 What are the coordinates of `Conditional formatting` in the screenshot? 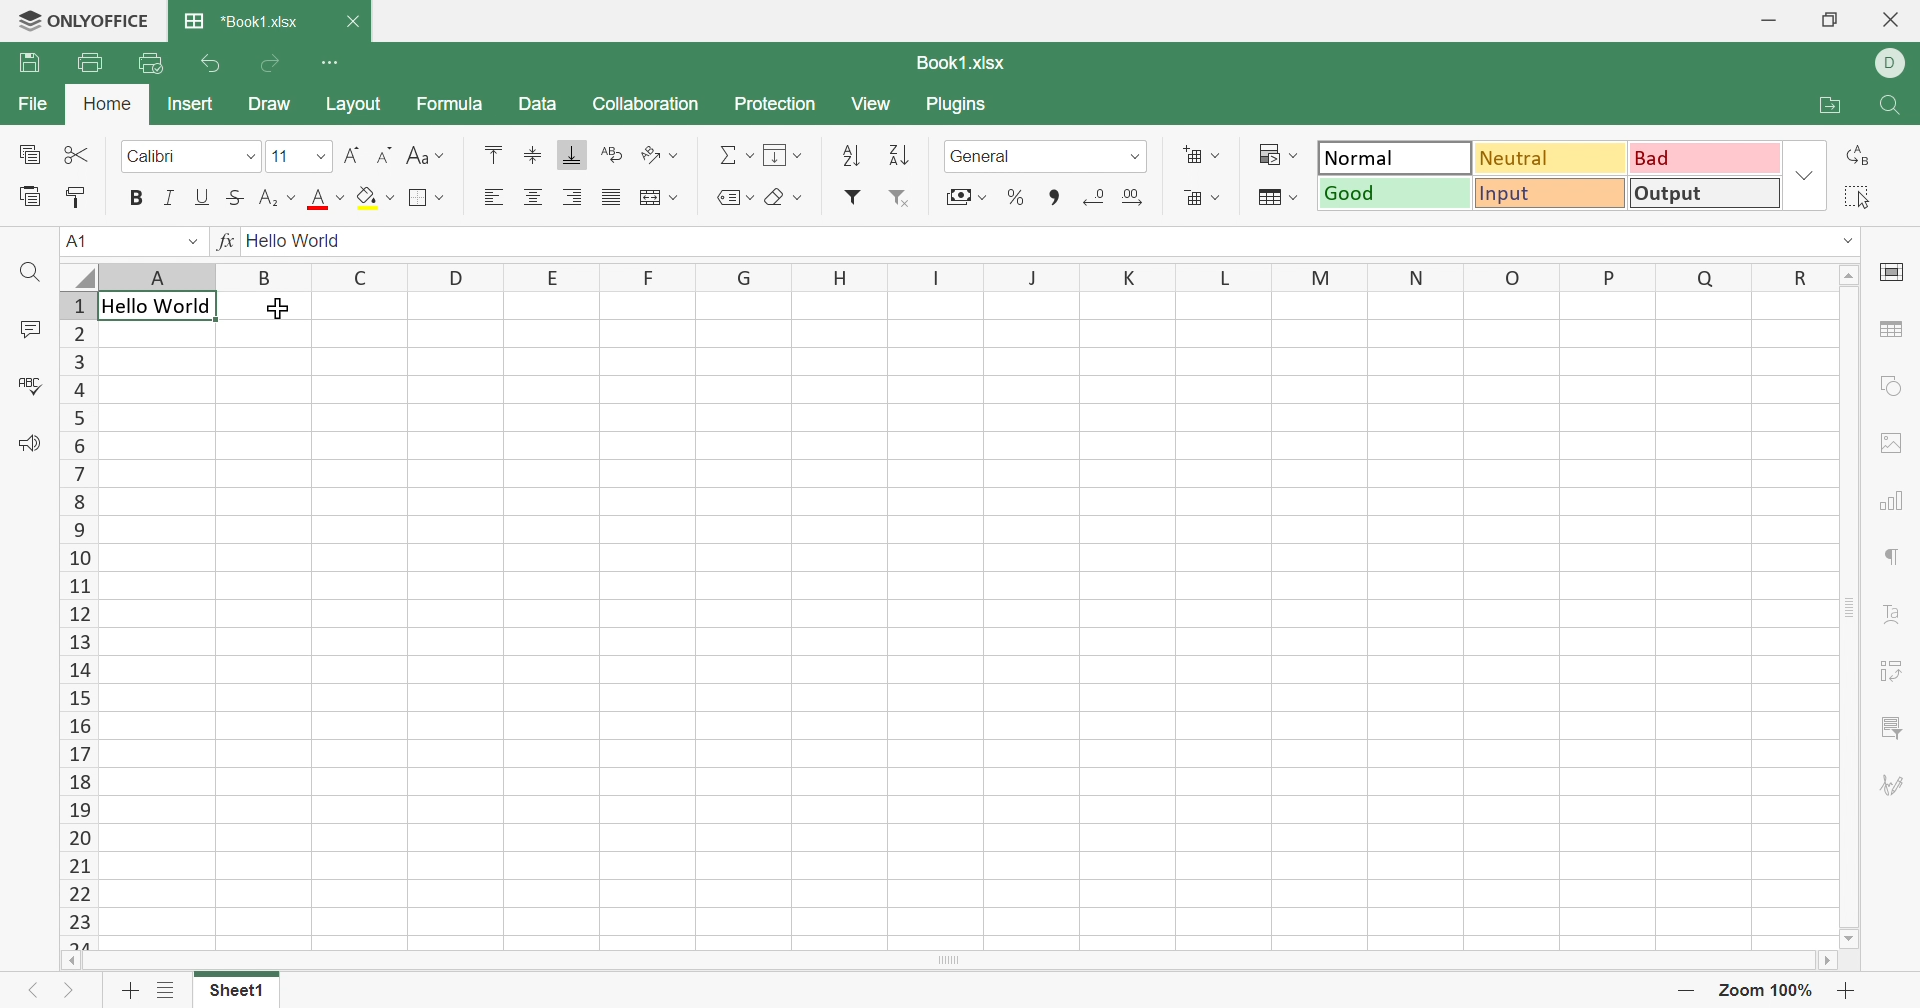 It's located at (1278, 156).